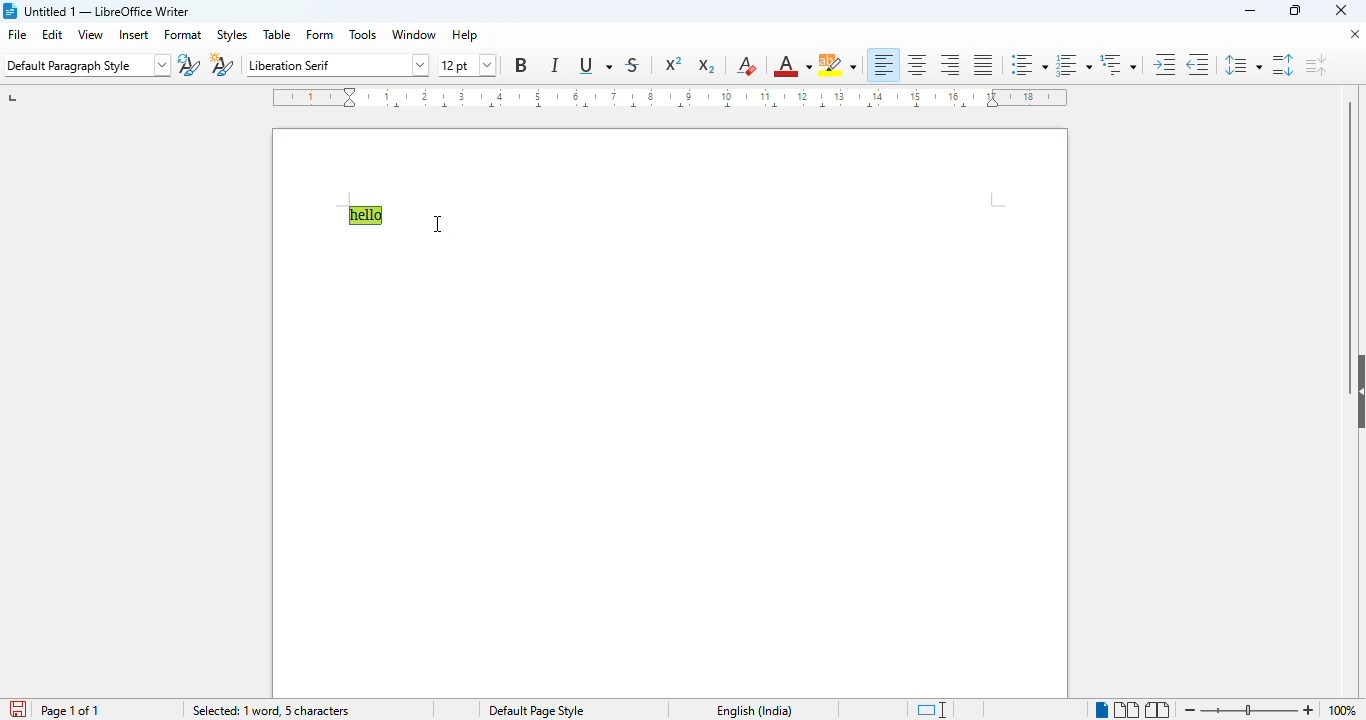 Image resolution: width=1366 pixels, height=720 pixels. What do you see at coordinates (1342, 9) in the screenshot?
I see `close` at bounding box center [1342, 9].